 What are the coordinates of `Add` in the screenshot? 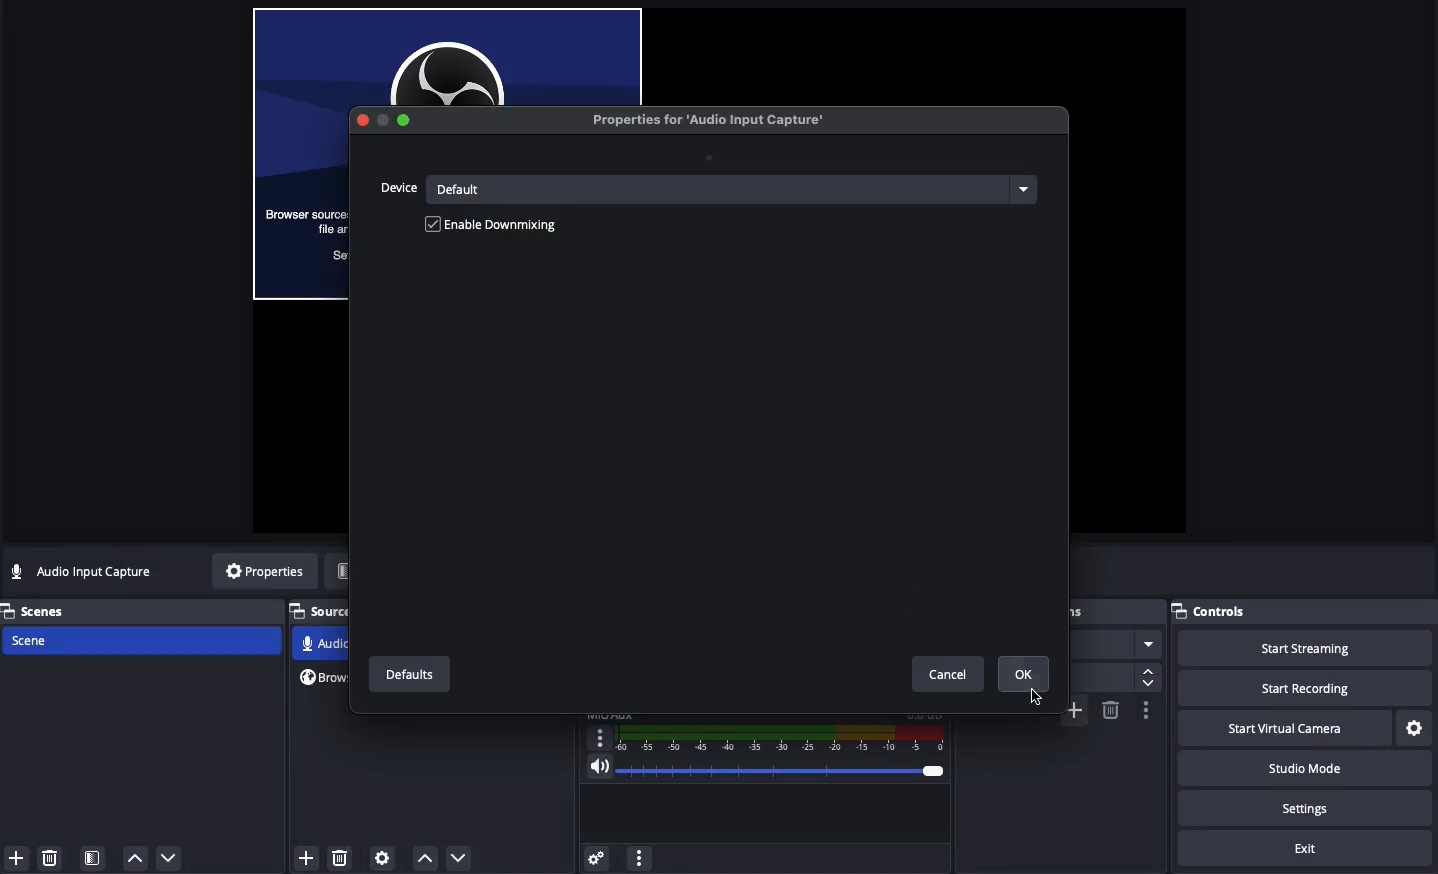 It's located at (16, 858).